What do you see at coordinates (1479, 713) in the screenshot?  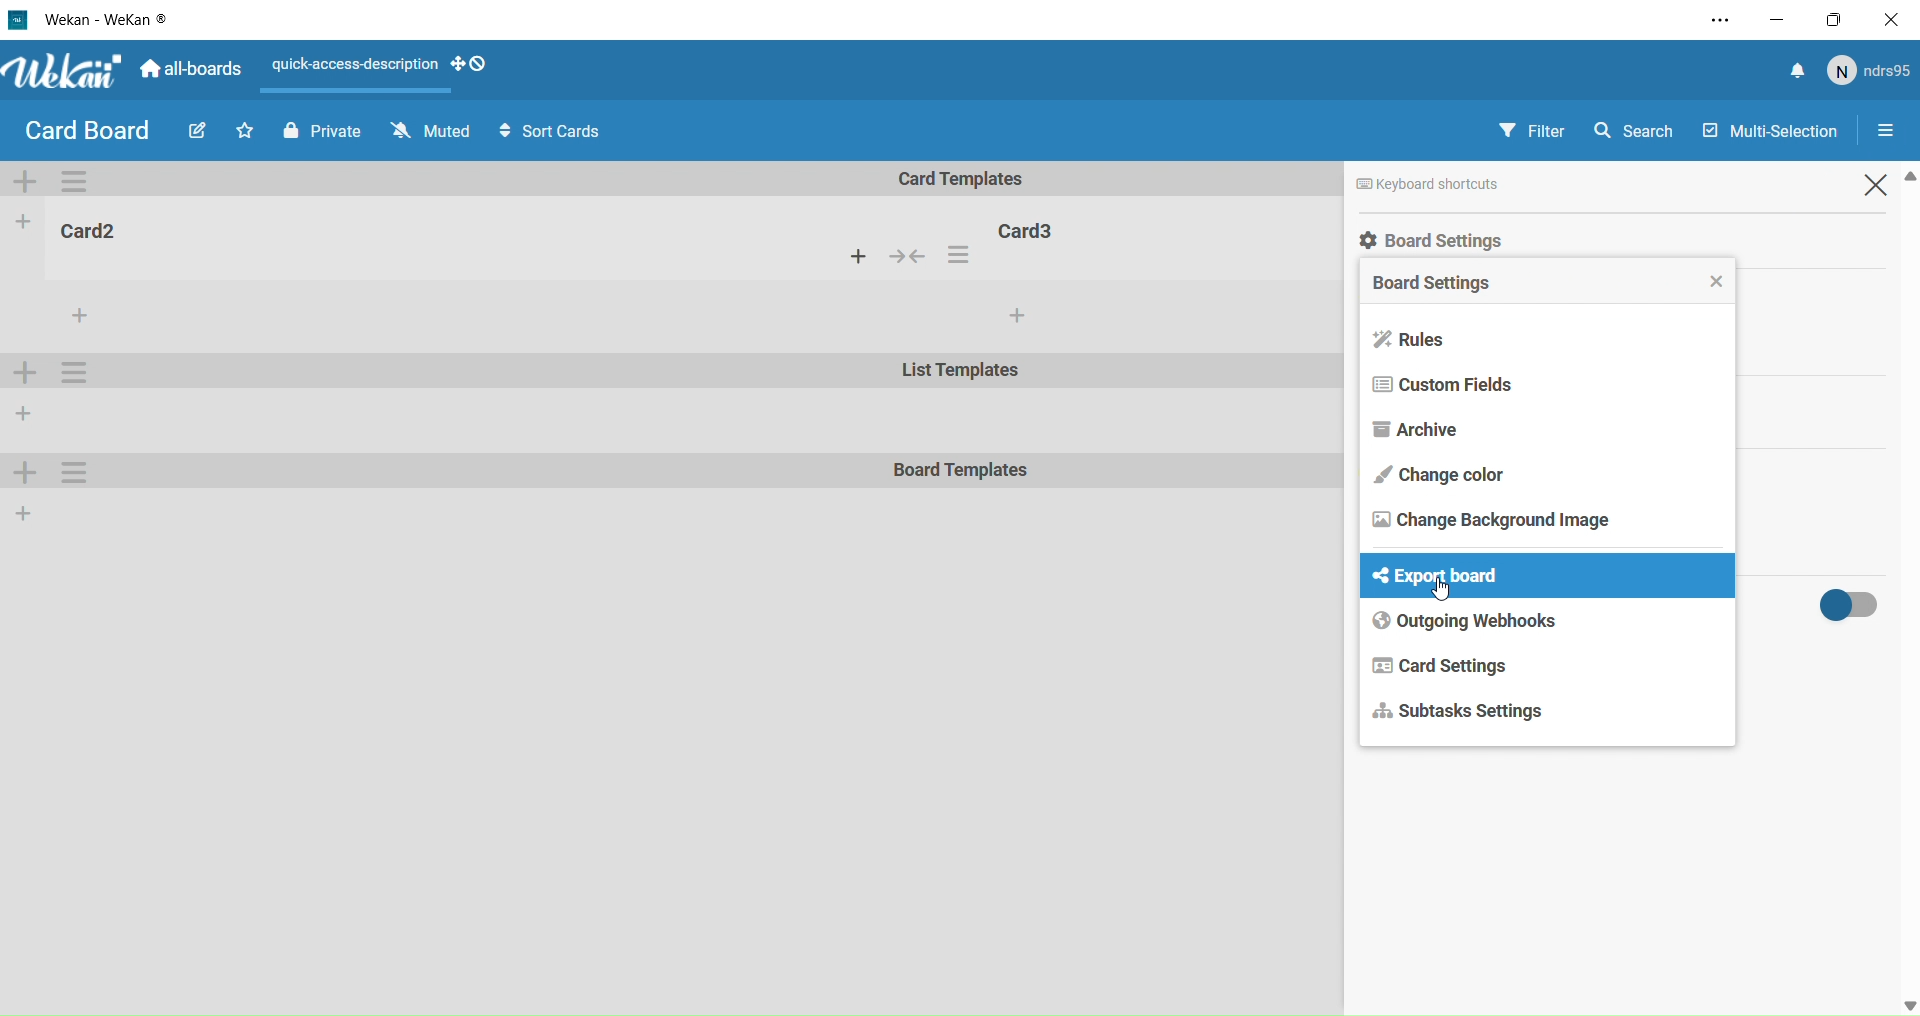 I see `Subtask settings` at bounding box center [1479, 713].